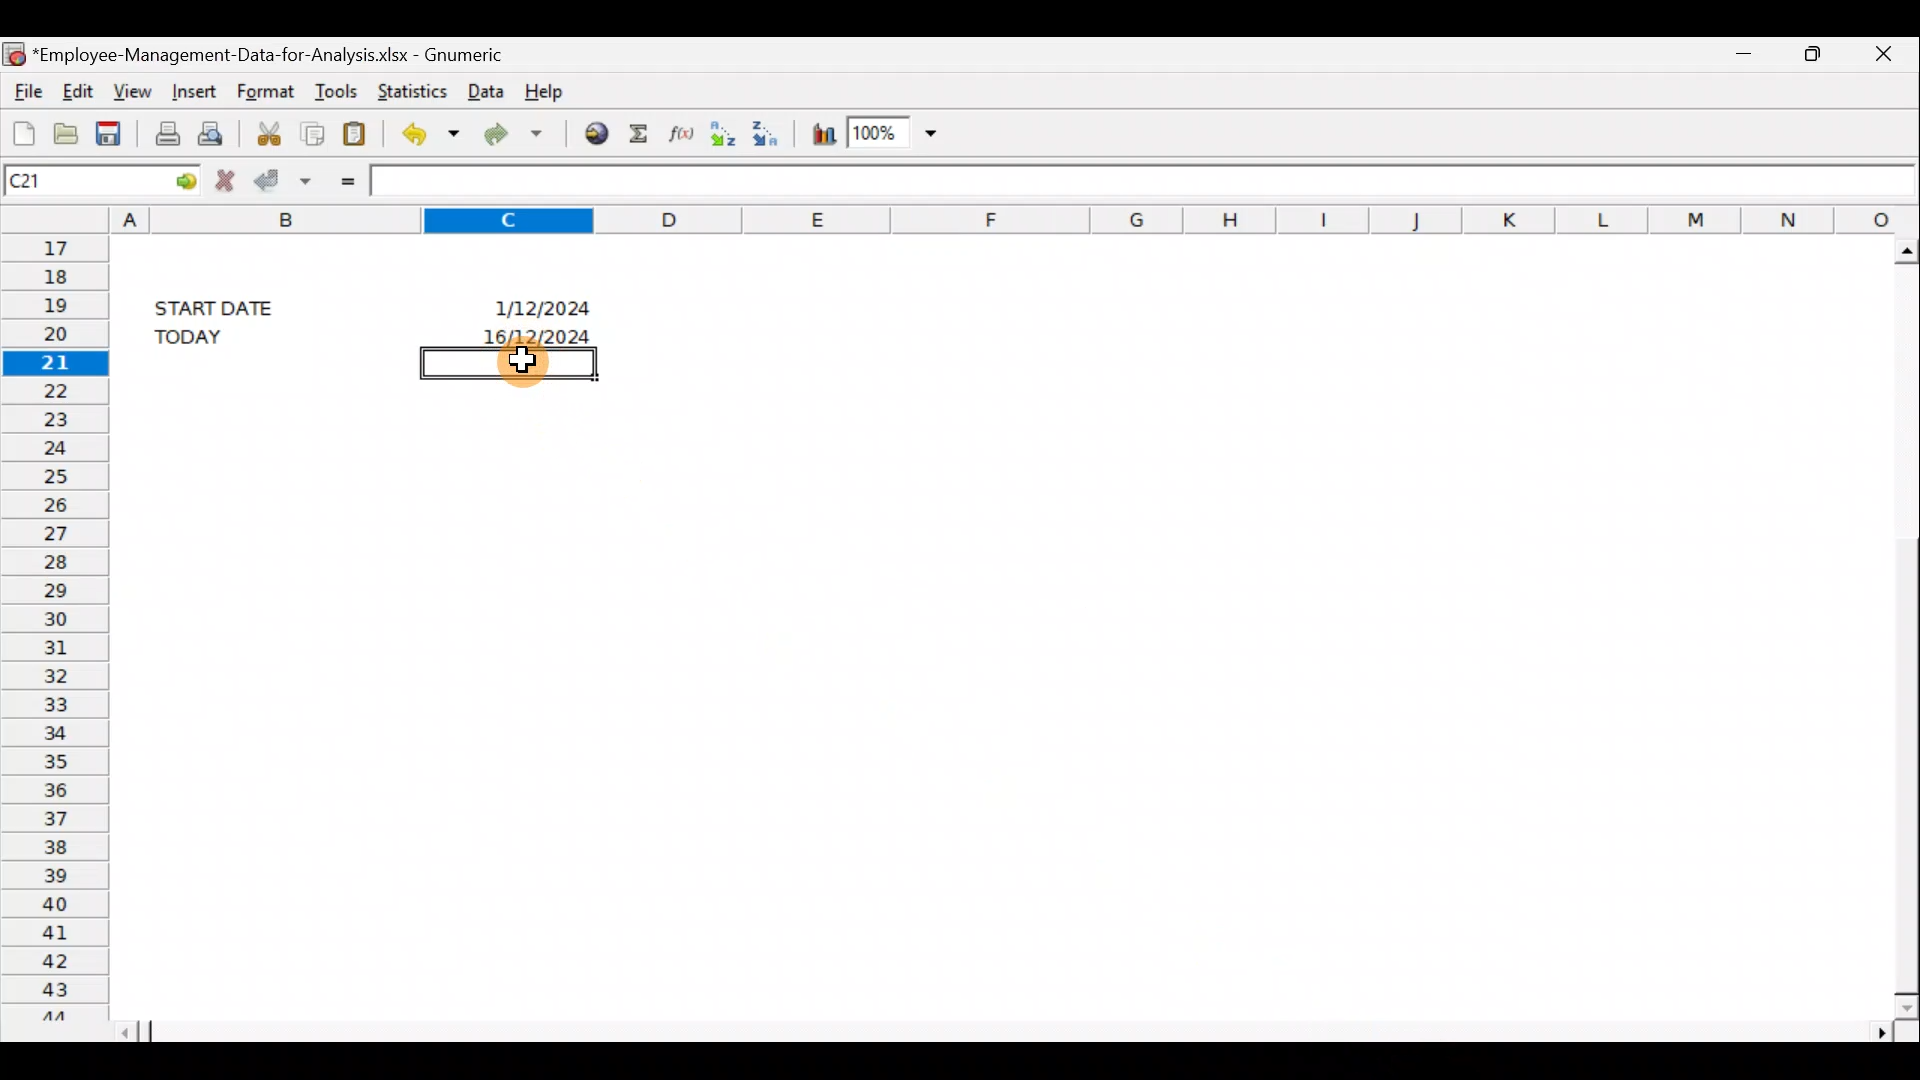 This screenshot has width=1920, height=1080. I want to click on START DATE, so click(226, 305).